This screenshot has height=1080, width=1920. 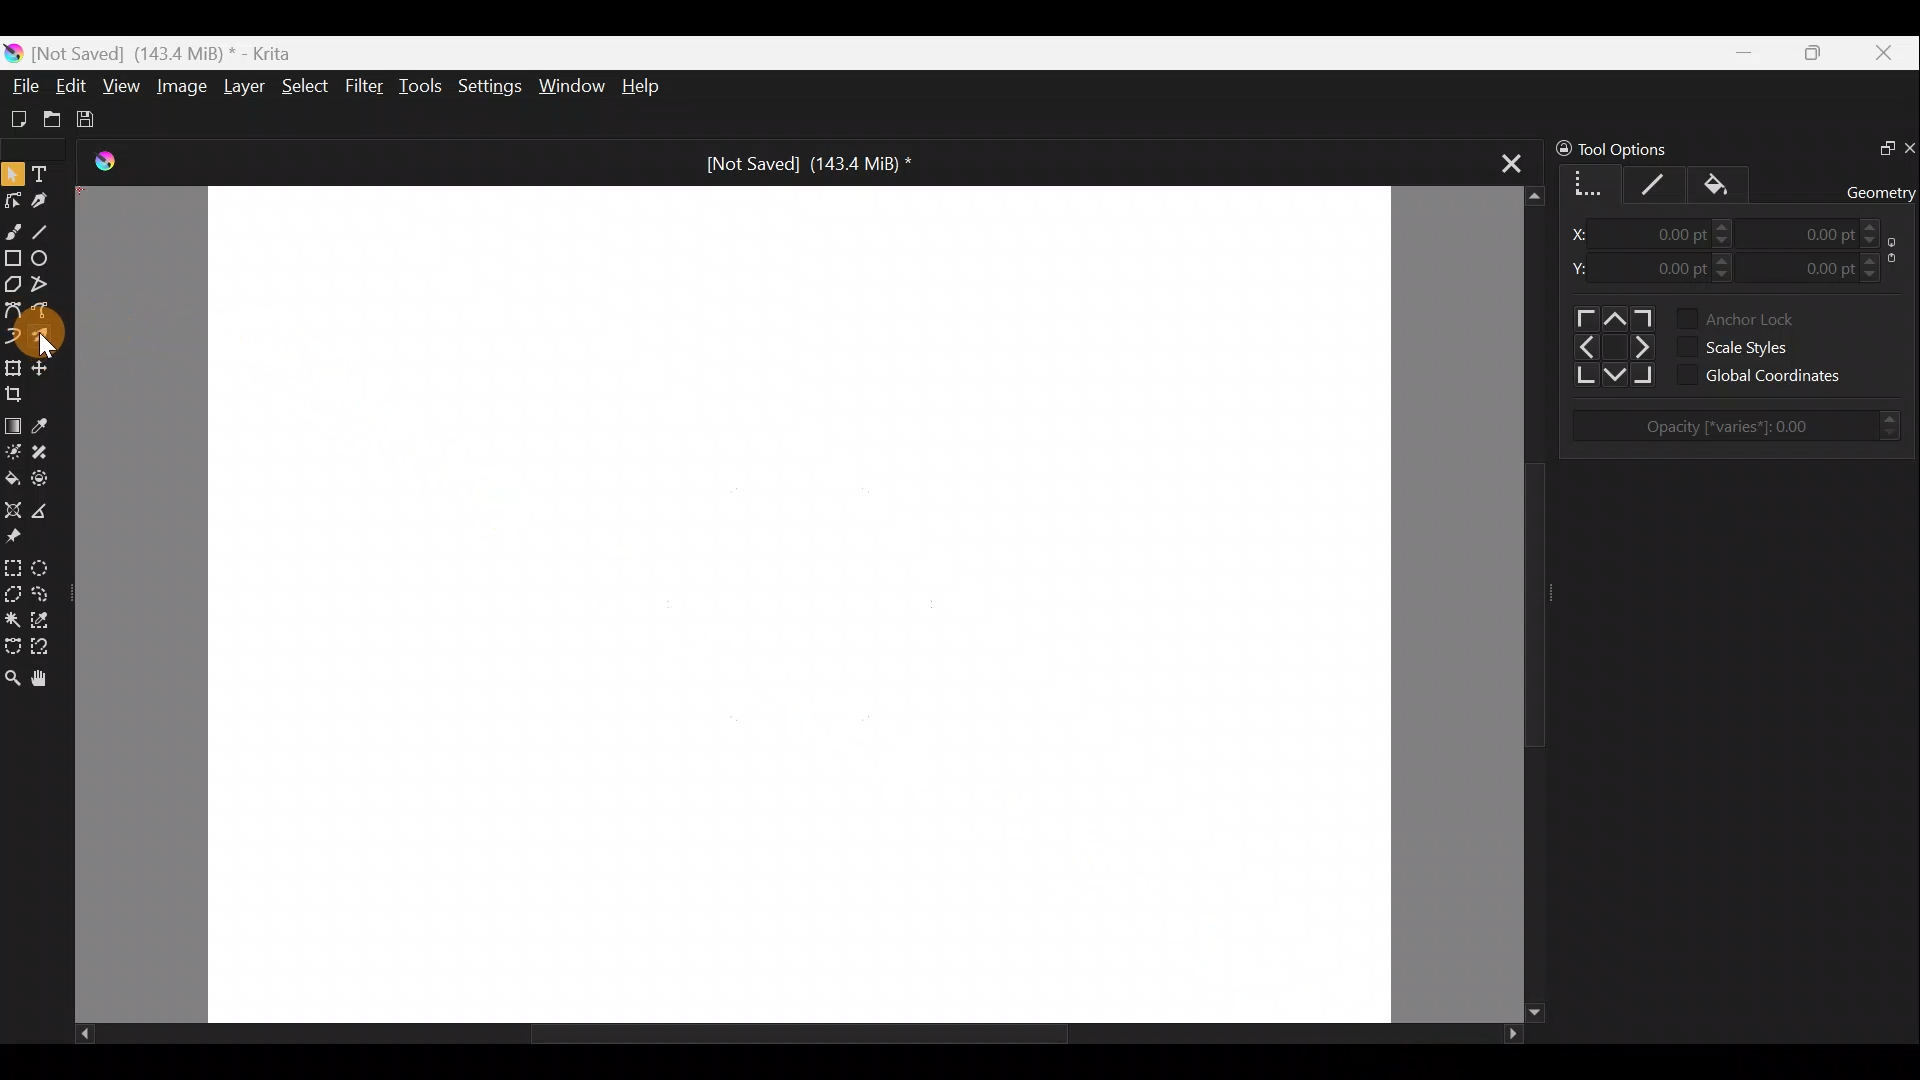 I want to click on Krita logo, so click(x=13, y=55).